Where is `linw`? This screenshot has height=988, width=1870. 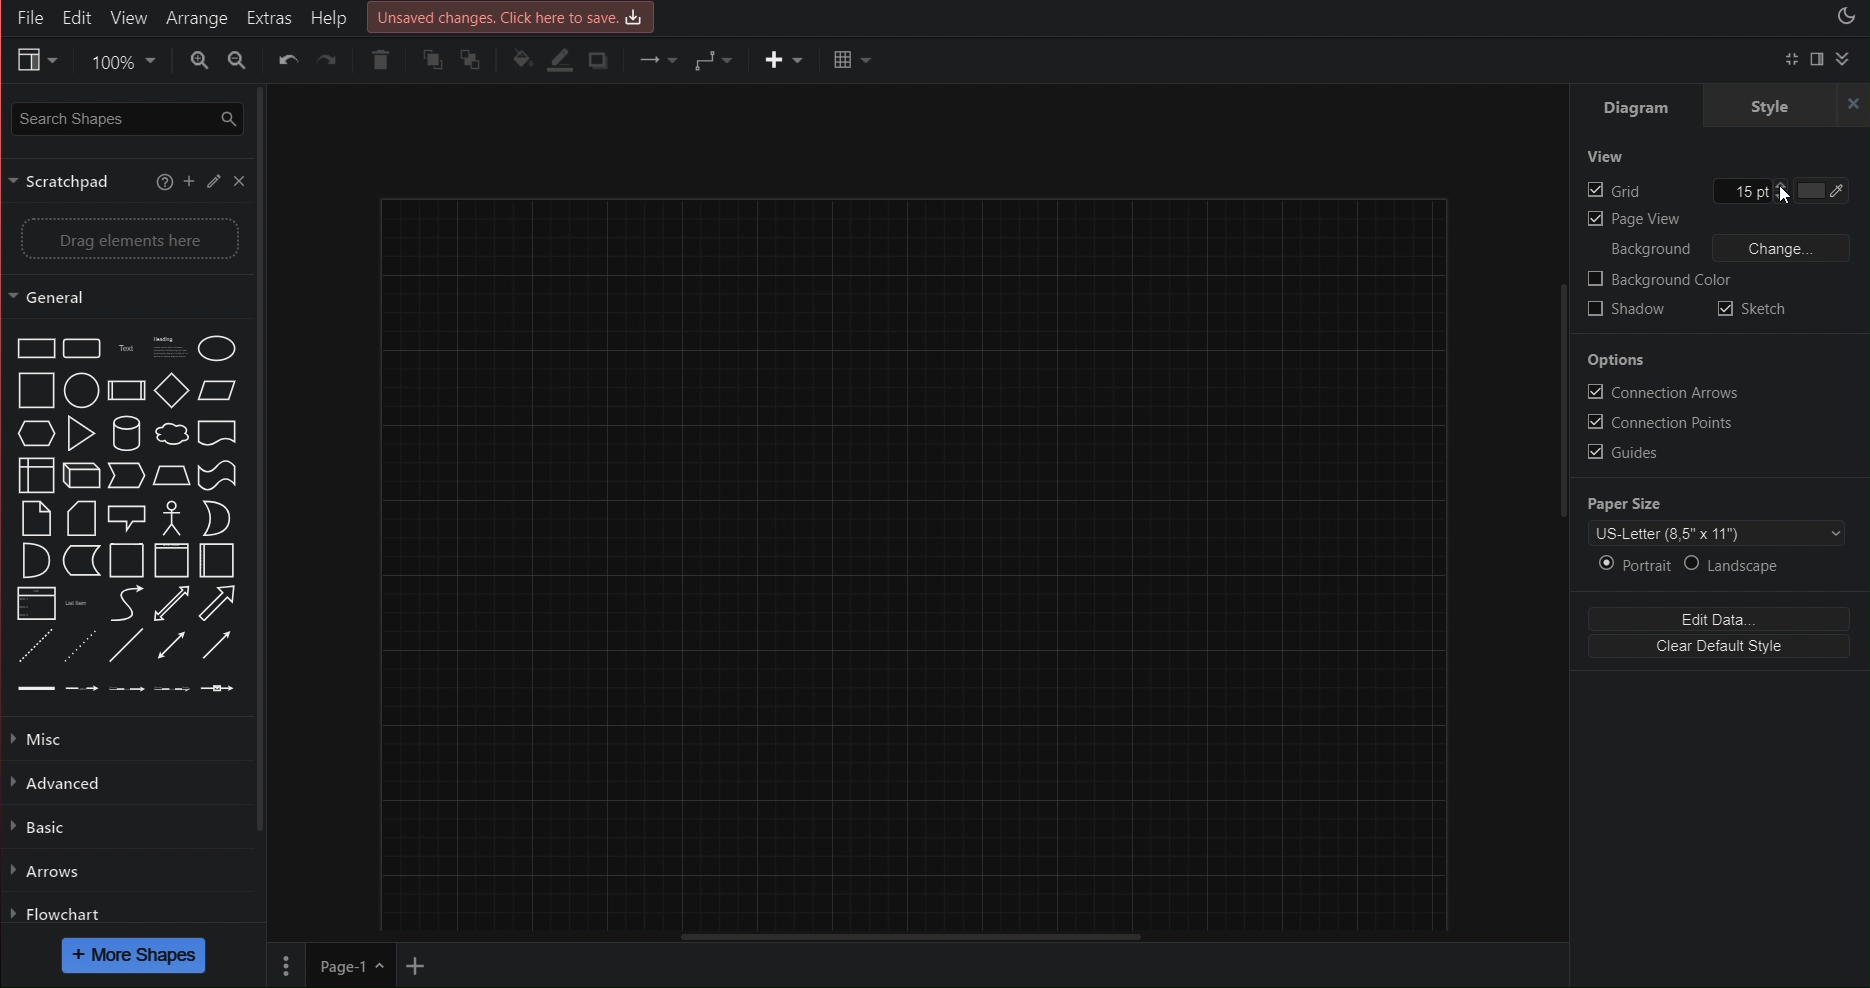
linw is located at coordinates (75, 598).